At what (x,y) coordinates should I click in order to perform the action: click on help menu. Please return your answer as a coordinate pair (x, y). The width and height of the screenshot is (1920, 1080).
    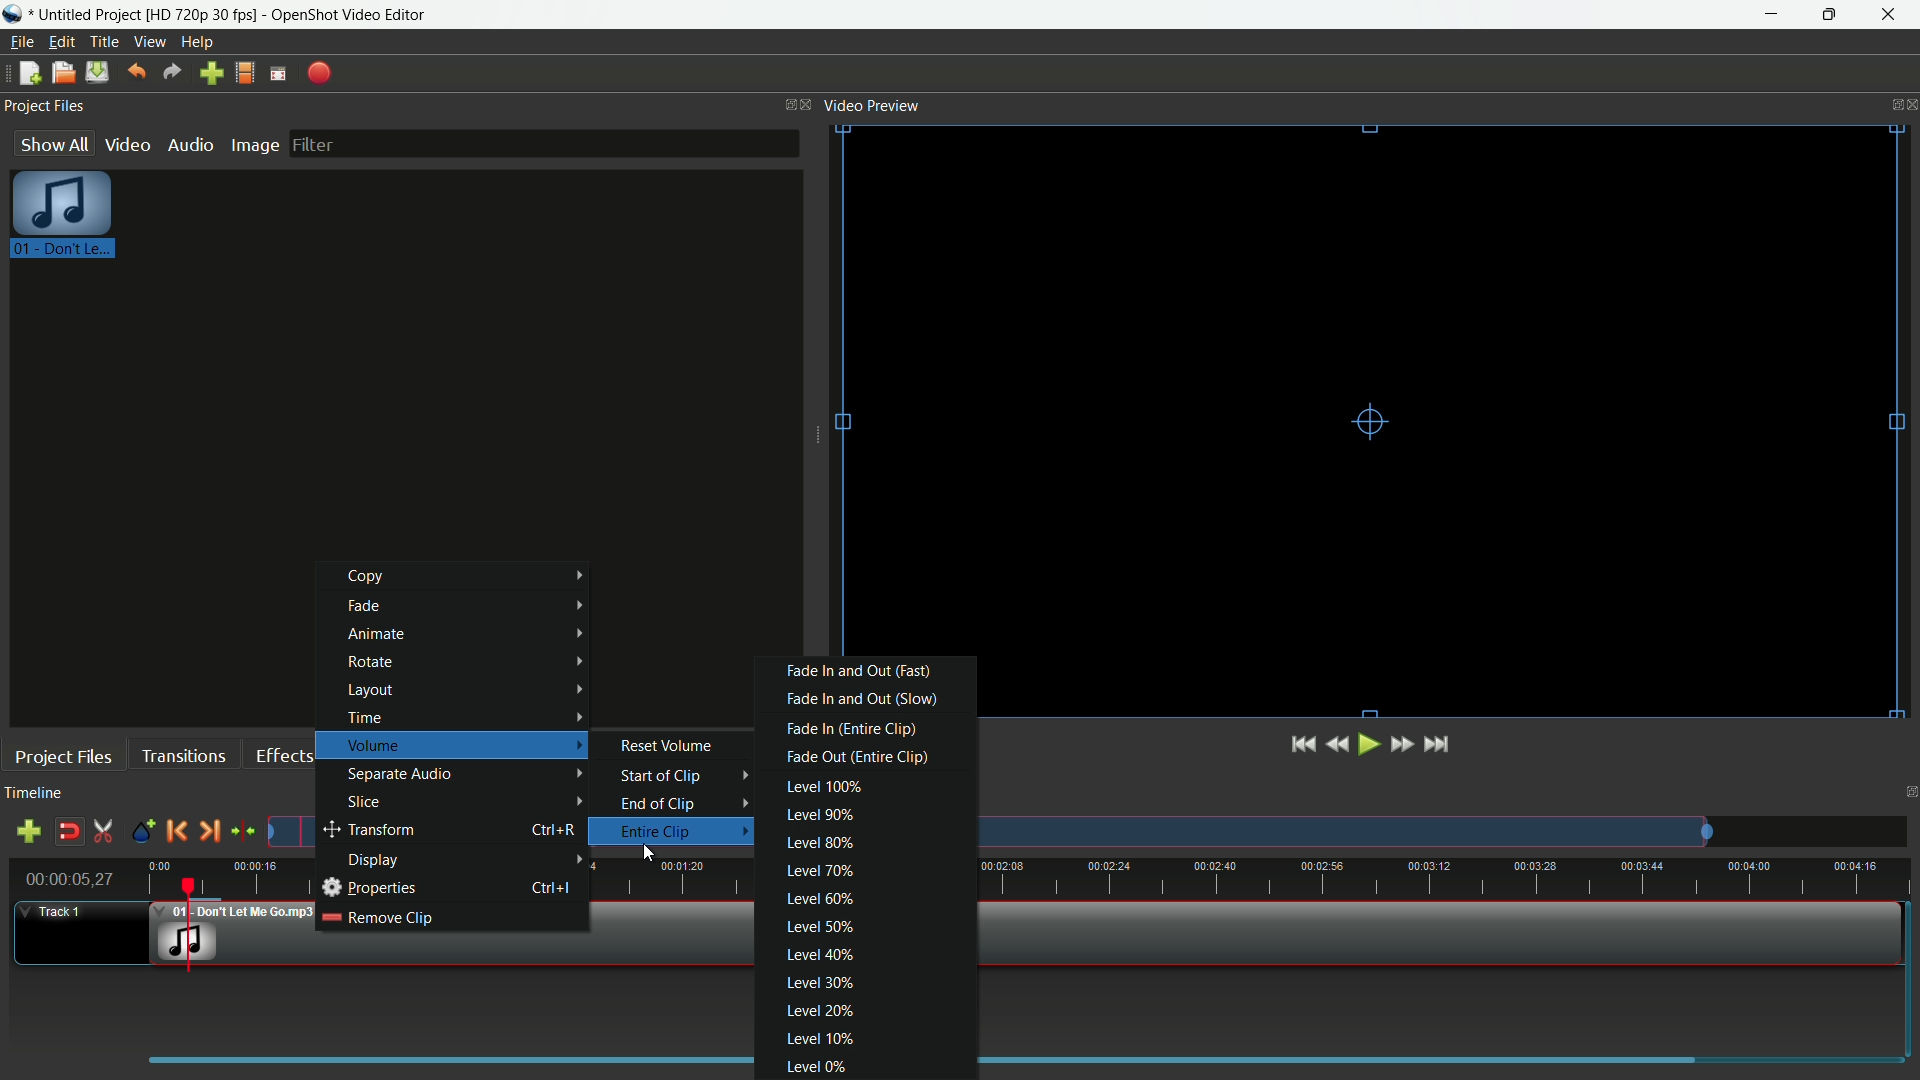
    Looking at the image, I should click on (197, 42).